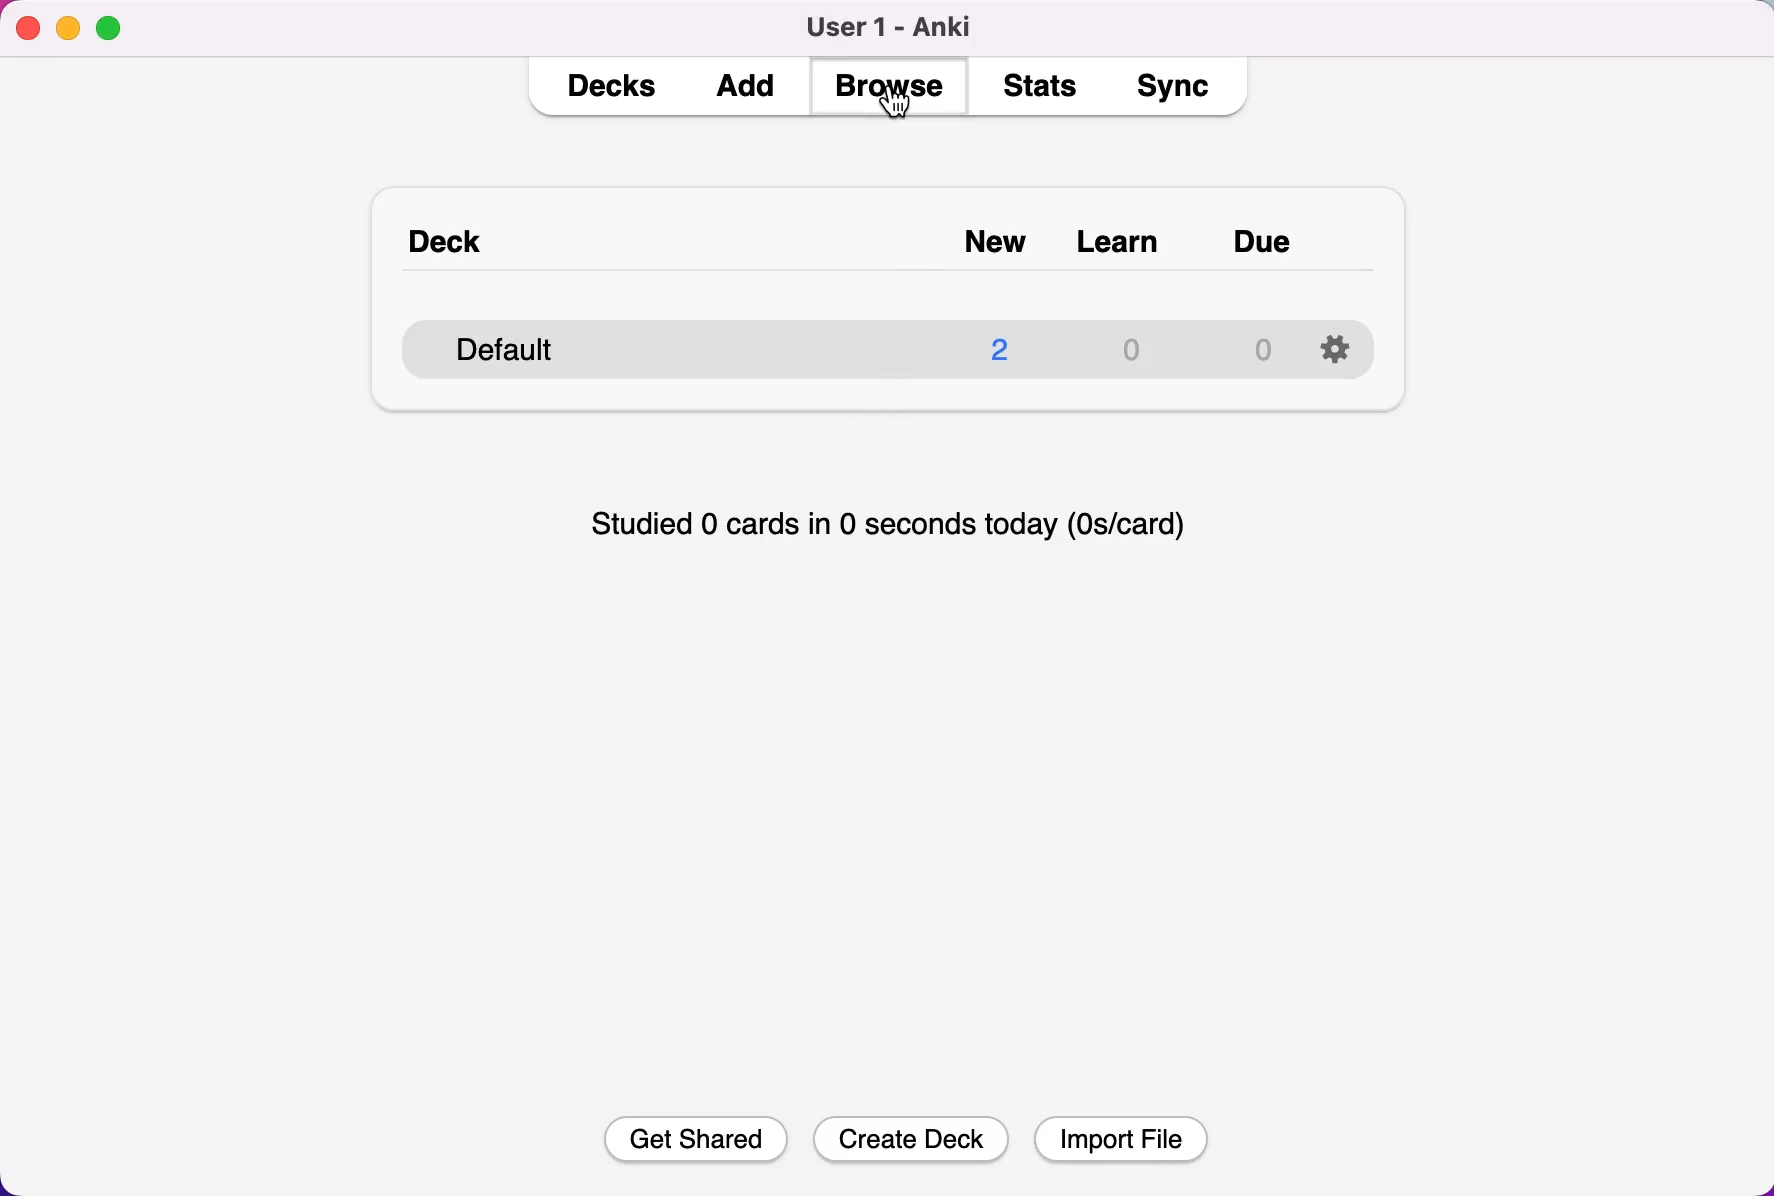 Image resolution: width=1774 pixels, height=1196 pixels. What do you see at coordinates (30, 31) in the screenshot?
I see `close` at bounding box center [30, 31].